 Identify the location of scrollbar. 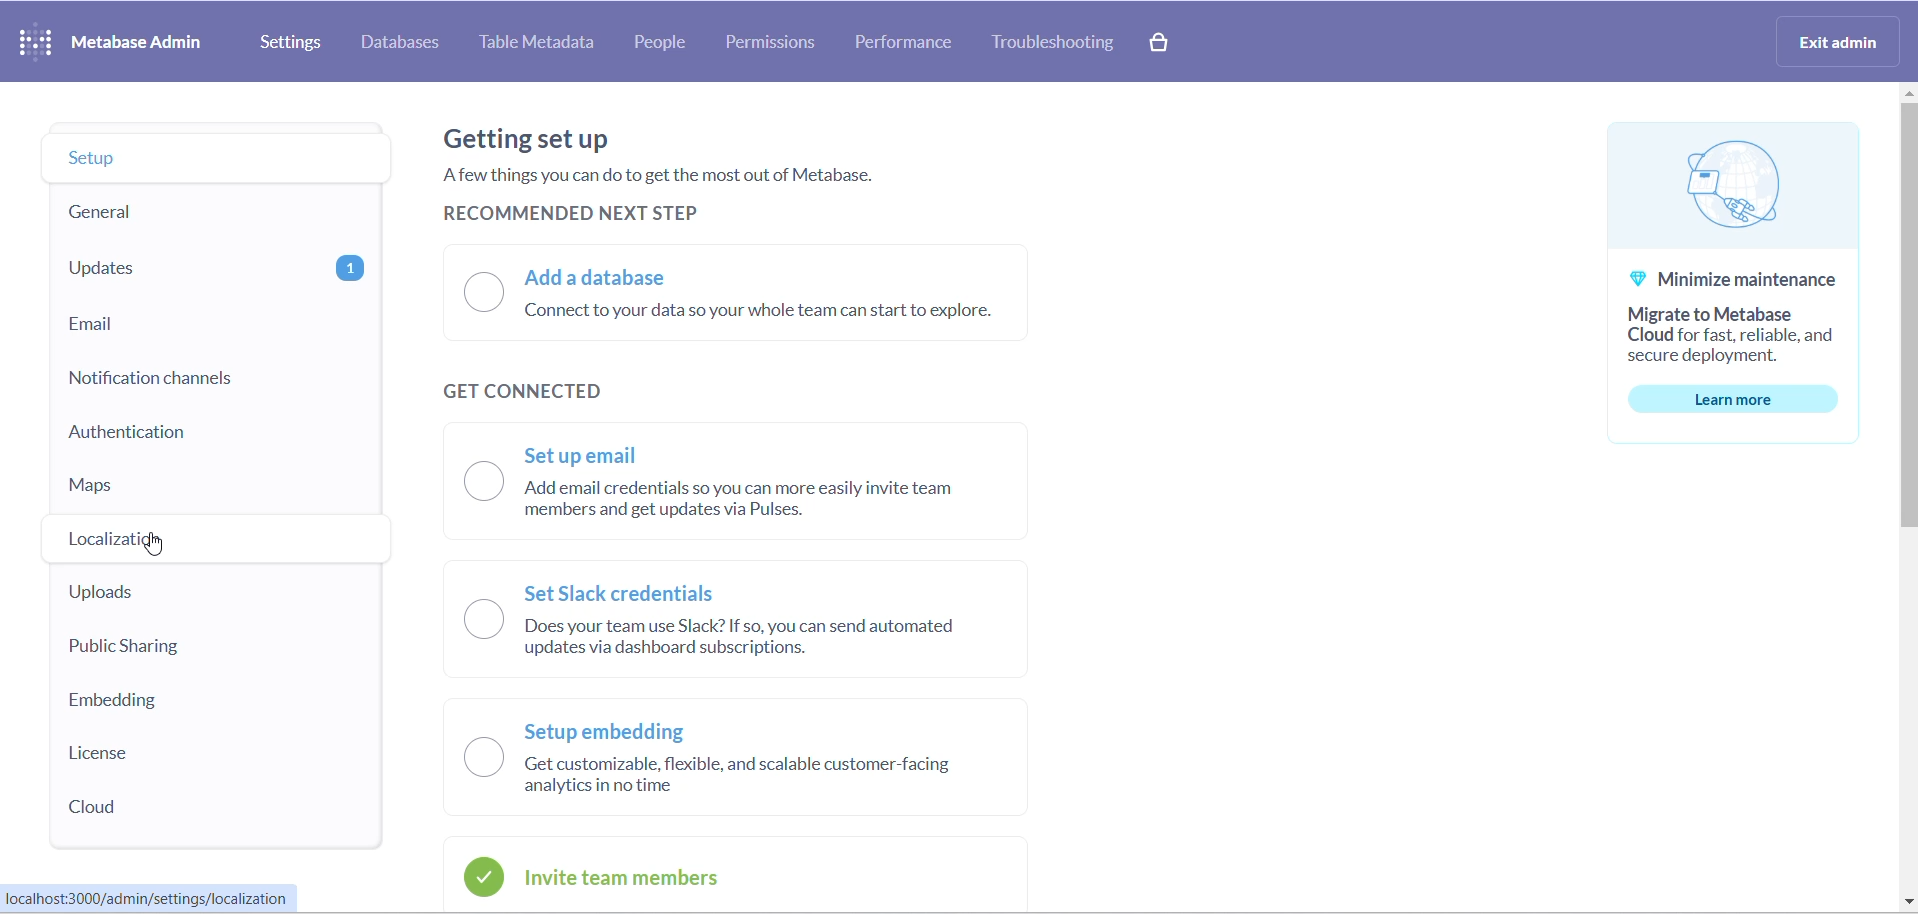
(1906, 323).